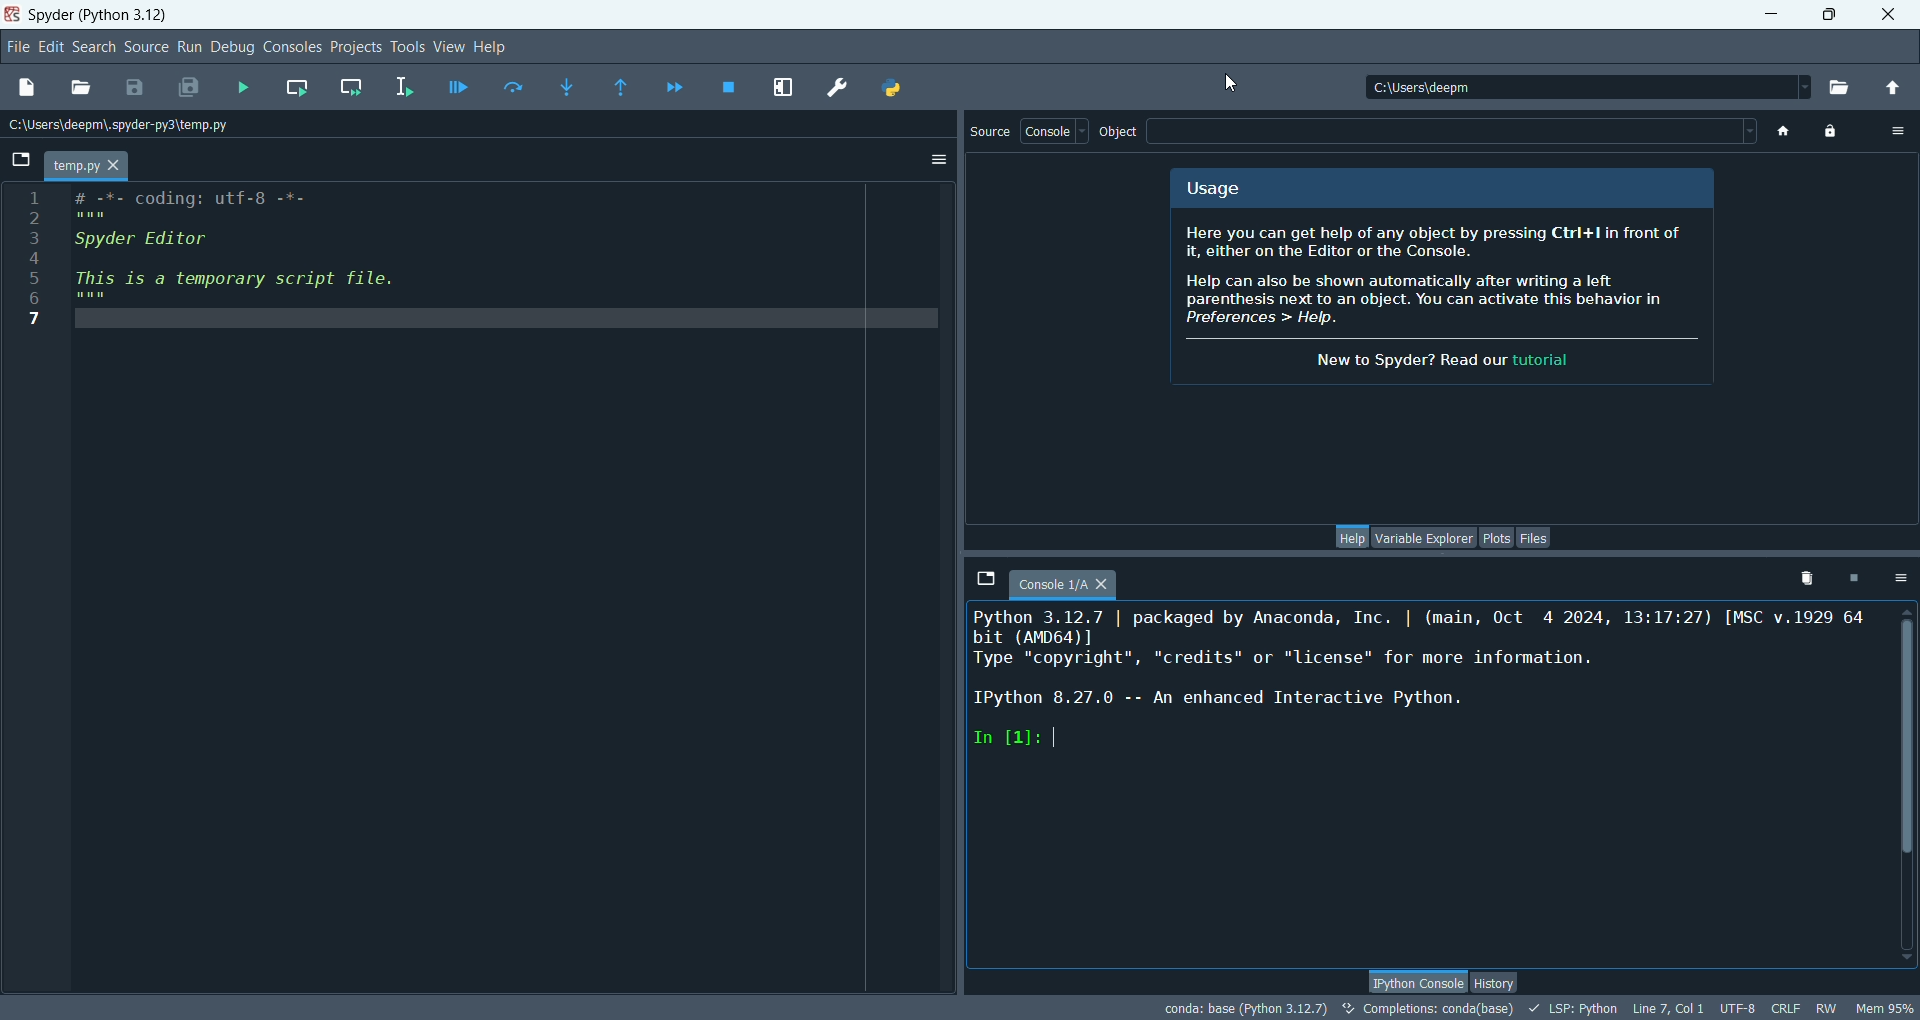 This screenshot has width=1920, height=1020. What do you see at coordinates (1430, 1009) in the screenshot?
I see `completion:conda` at bounding box center [1430, 1009].